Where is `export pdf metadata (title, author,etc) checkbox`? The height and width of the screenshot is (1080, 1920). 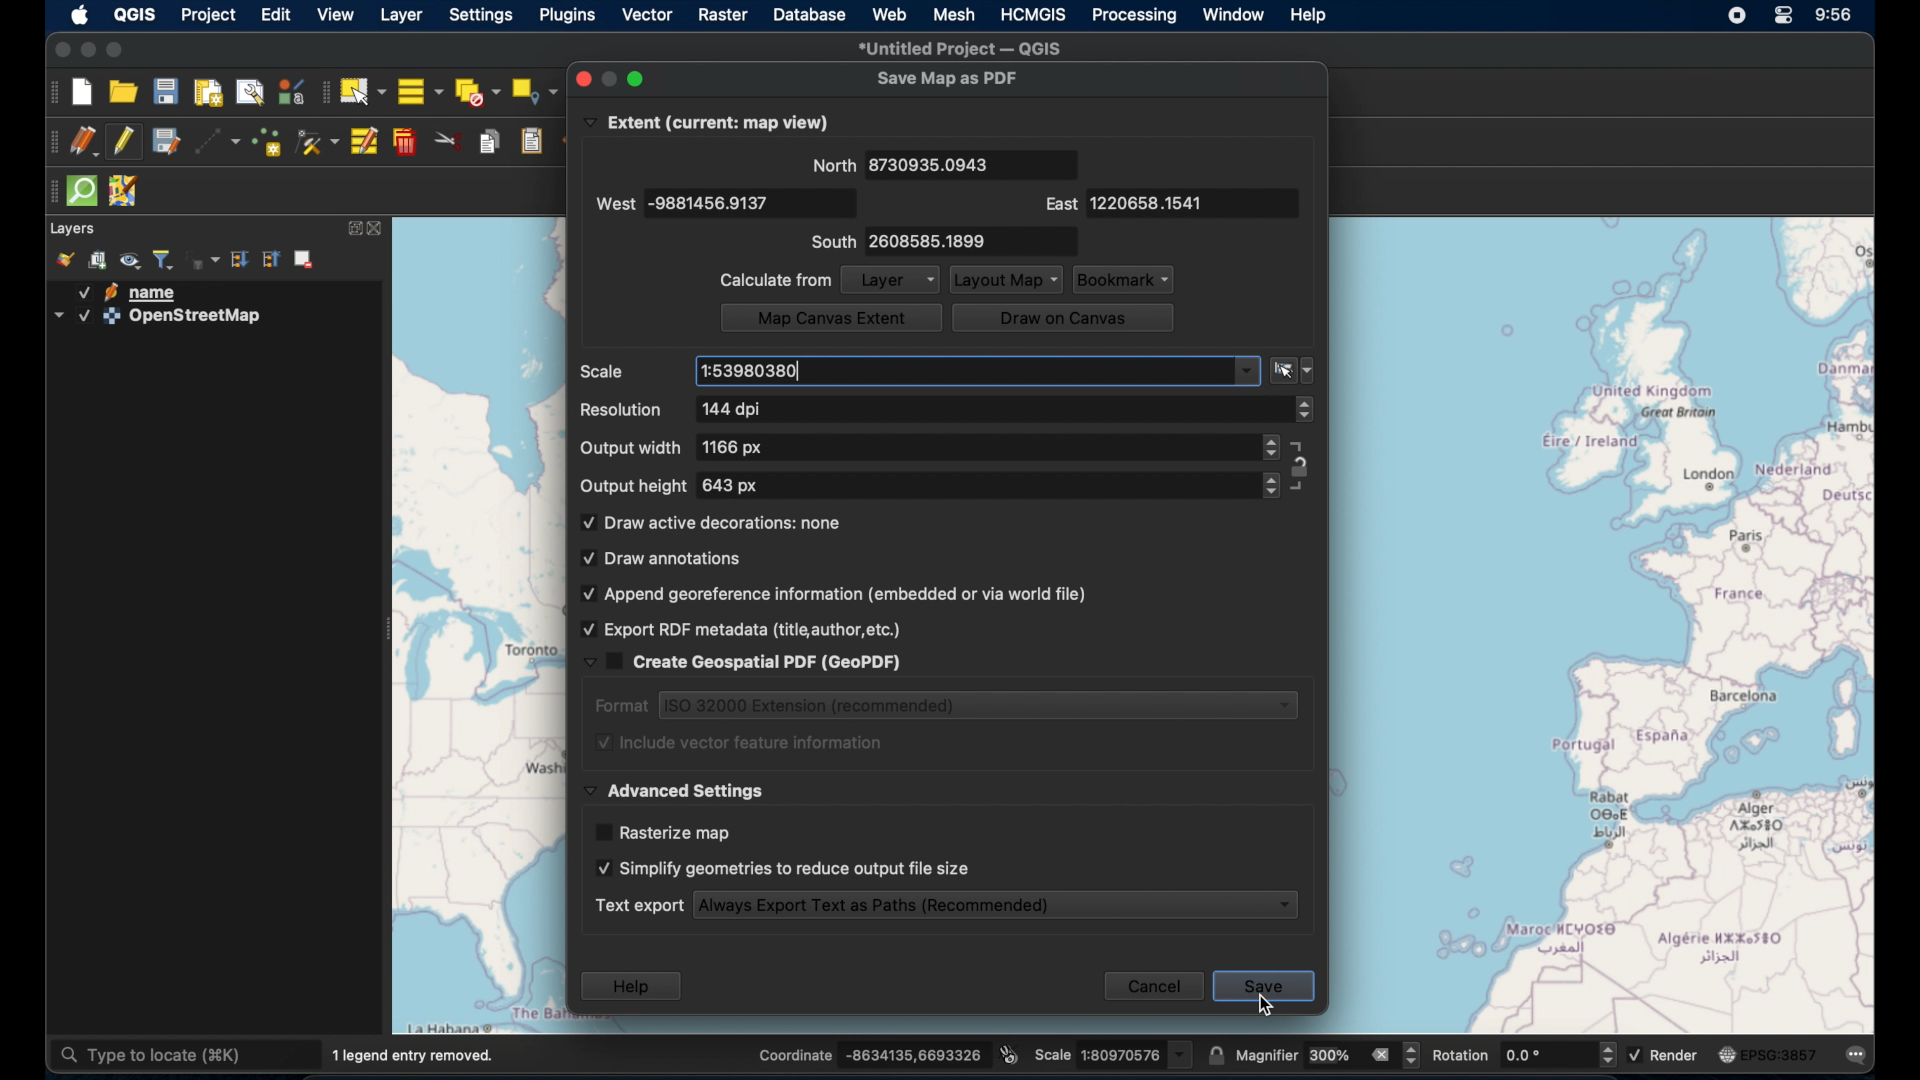 export pdf metadata (title, author,etc) checkbox is located at coordinates (740, 630).